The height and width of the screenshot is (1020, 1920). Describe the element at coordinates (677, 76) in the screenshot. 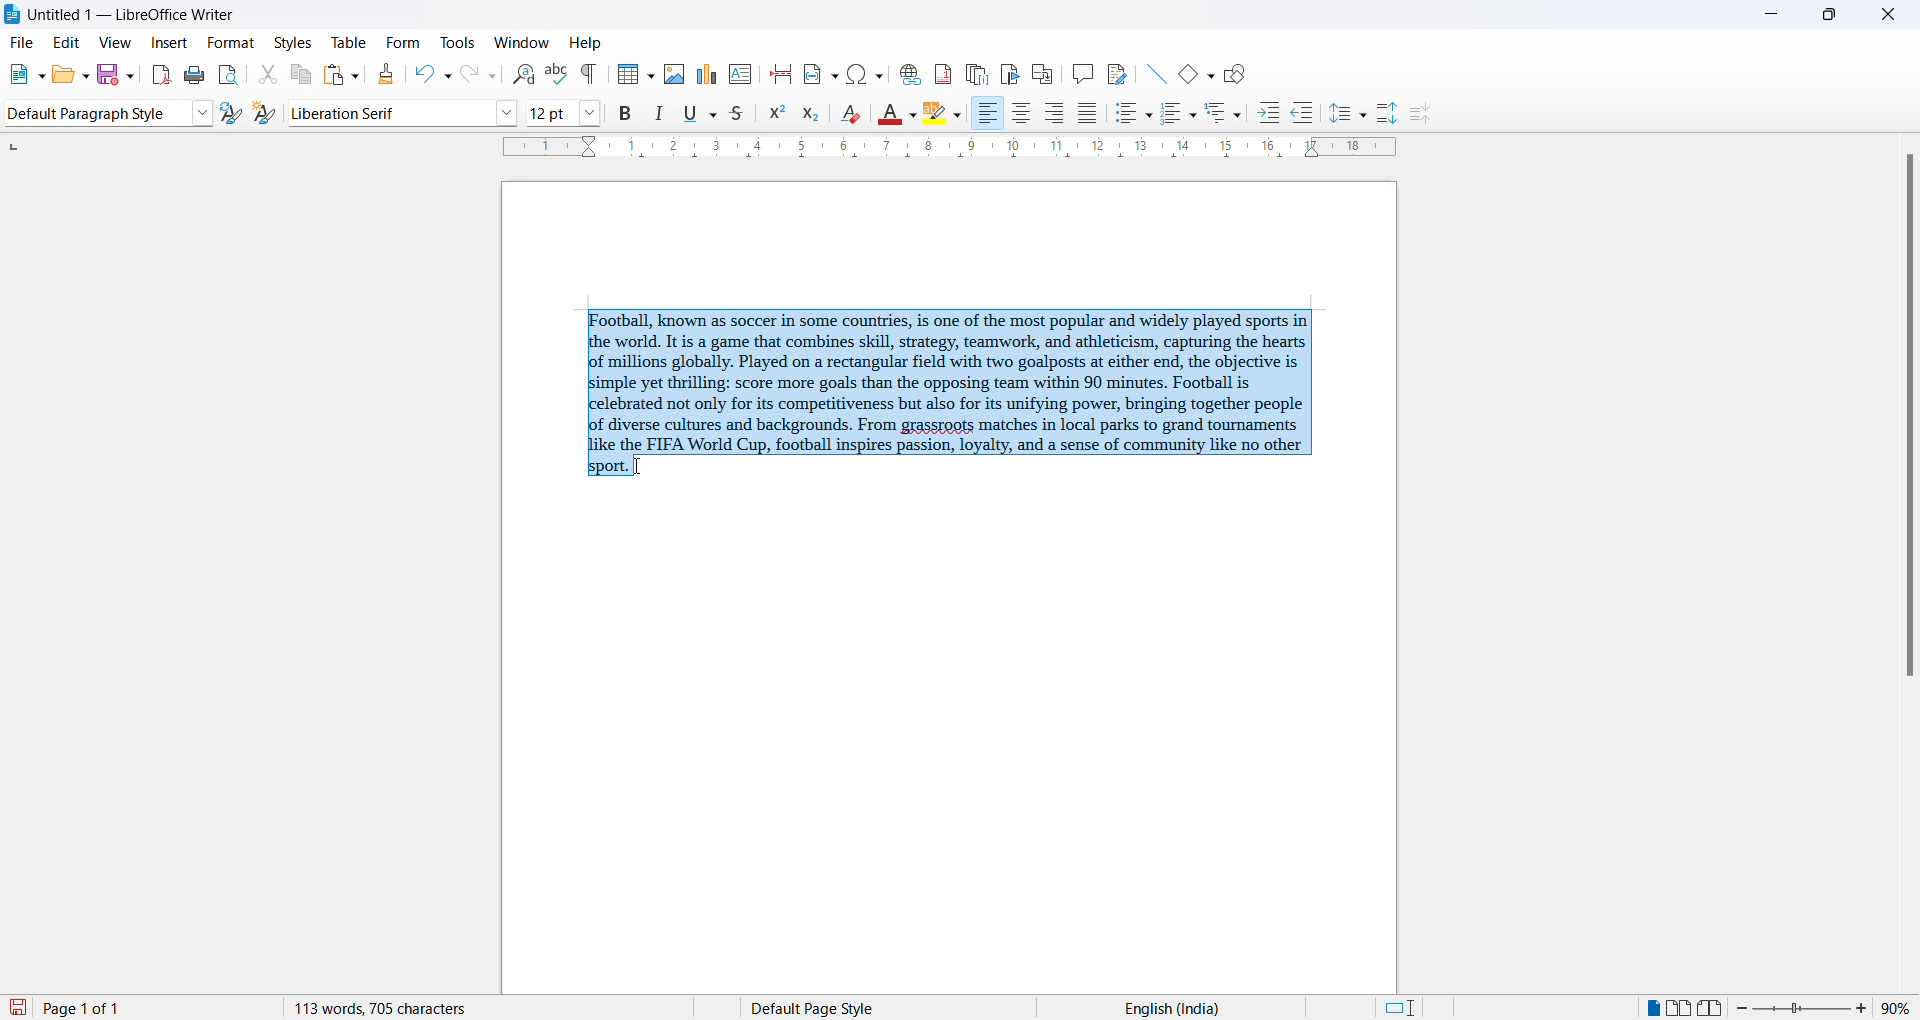

I see `insert images` at that location.